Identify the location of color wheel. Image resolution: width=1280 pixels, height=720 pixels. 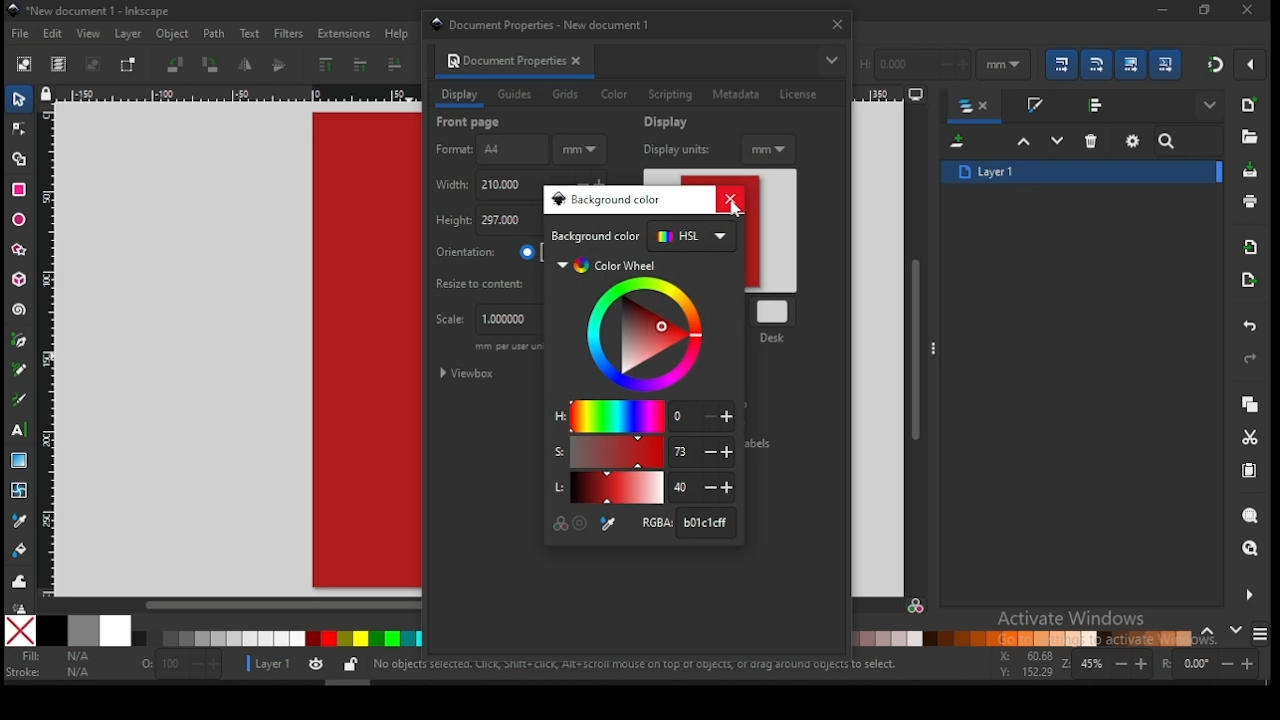
(644, 326).